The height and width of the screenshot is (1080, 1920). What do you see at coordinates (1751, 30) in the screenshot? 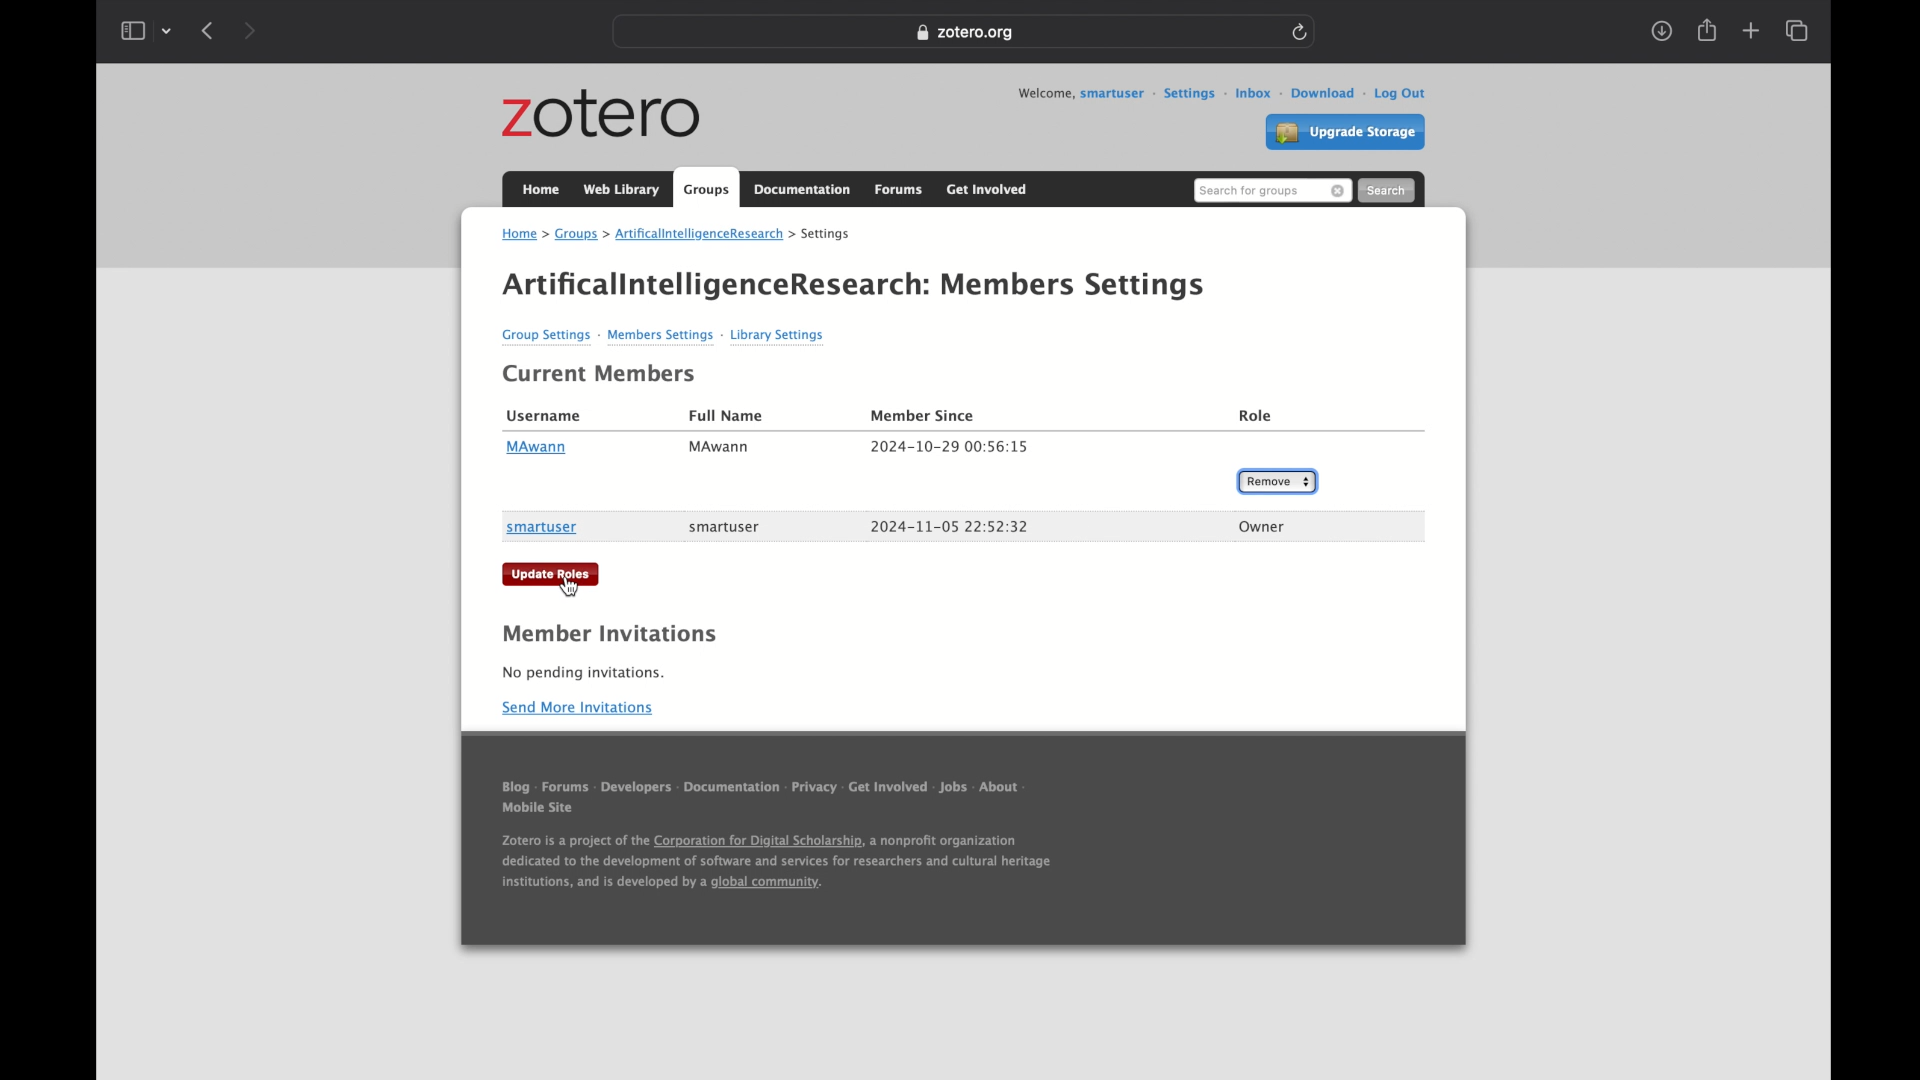
I see `new tab` at bounding box center [1751, 30].